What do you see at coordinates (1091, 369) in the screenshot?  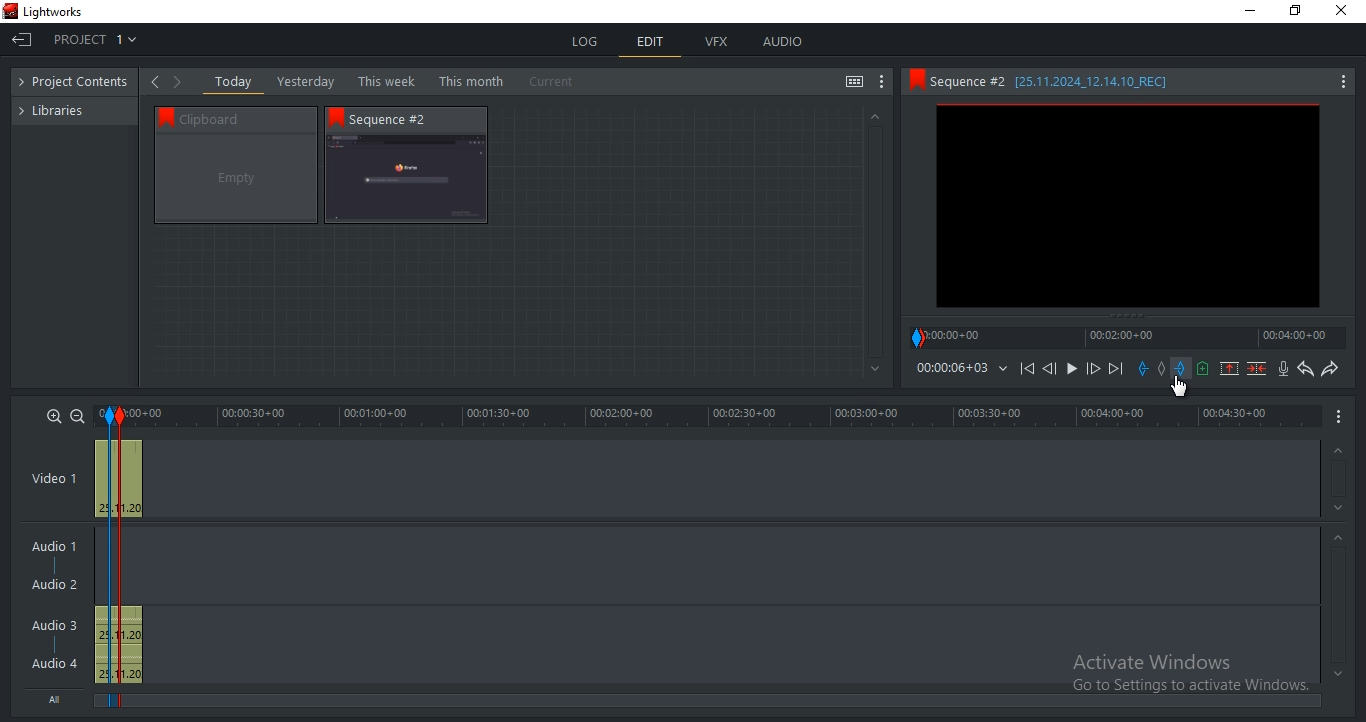 I see `Nudge one frame forward` at bounding box center [1091, 369].